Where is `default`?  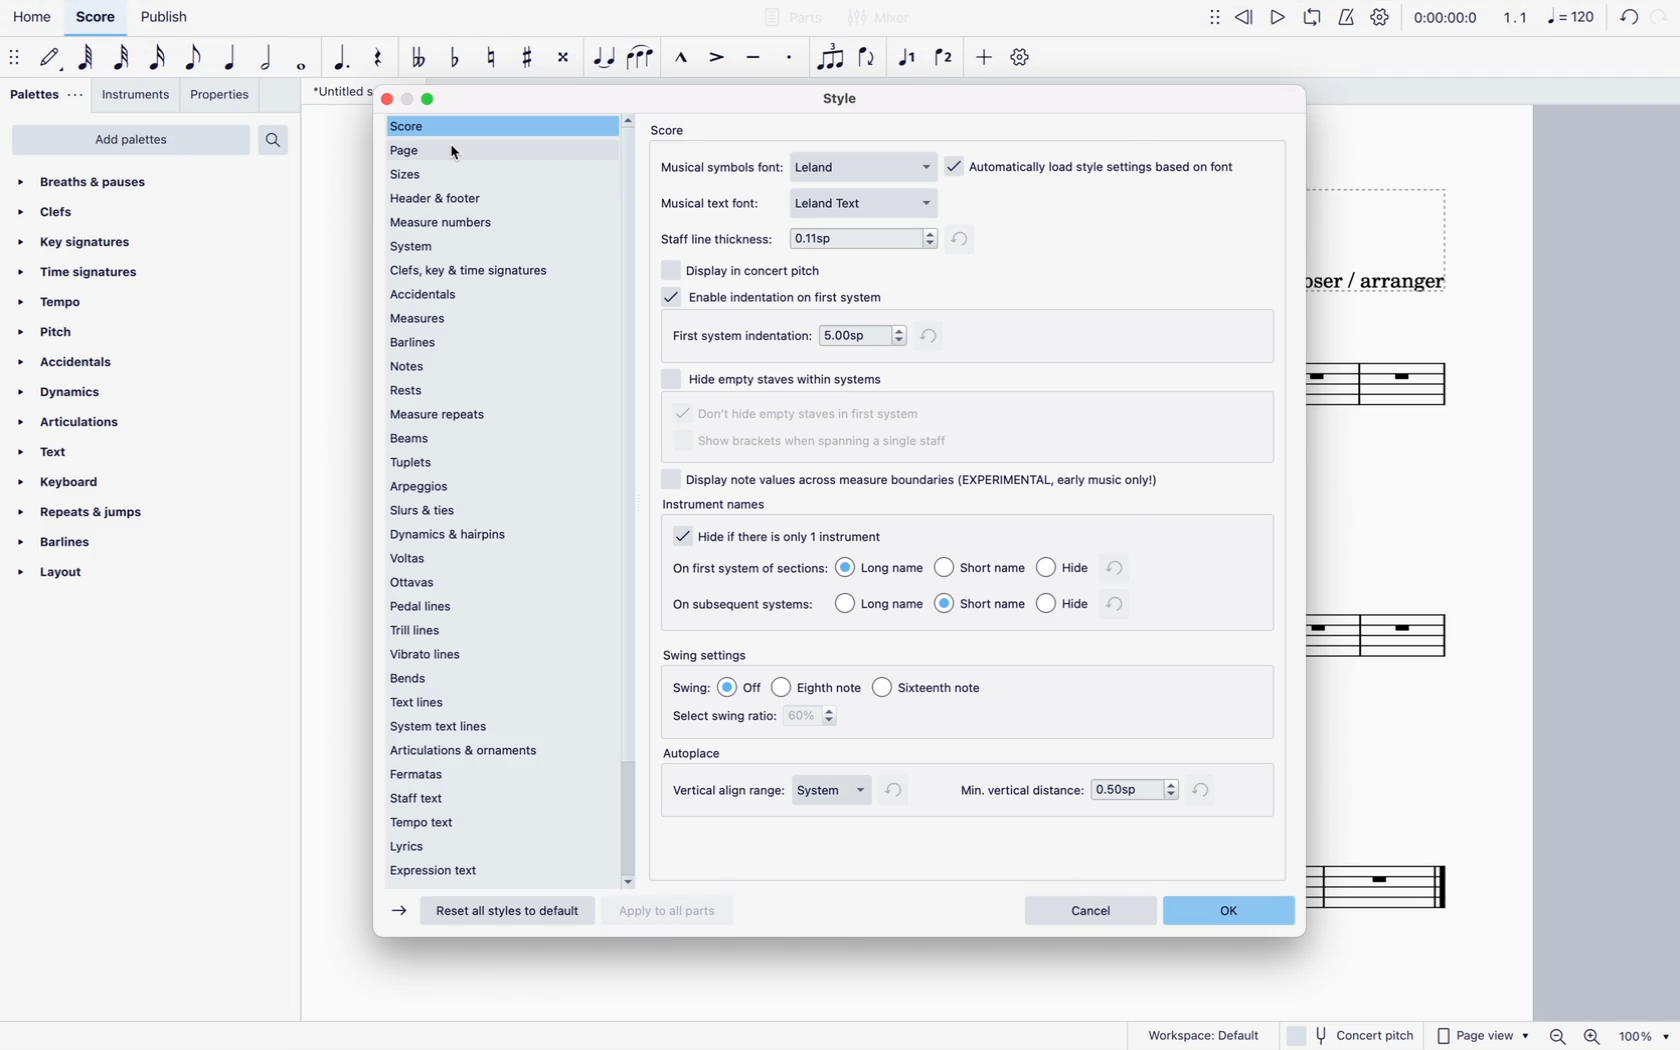 default is located at coordinates (51, 60).